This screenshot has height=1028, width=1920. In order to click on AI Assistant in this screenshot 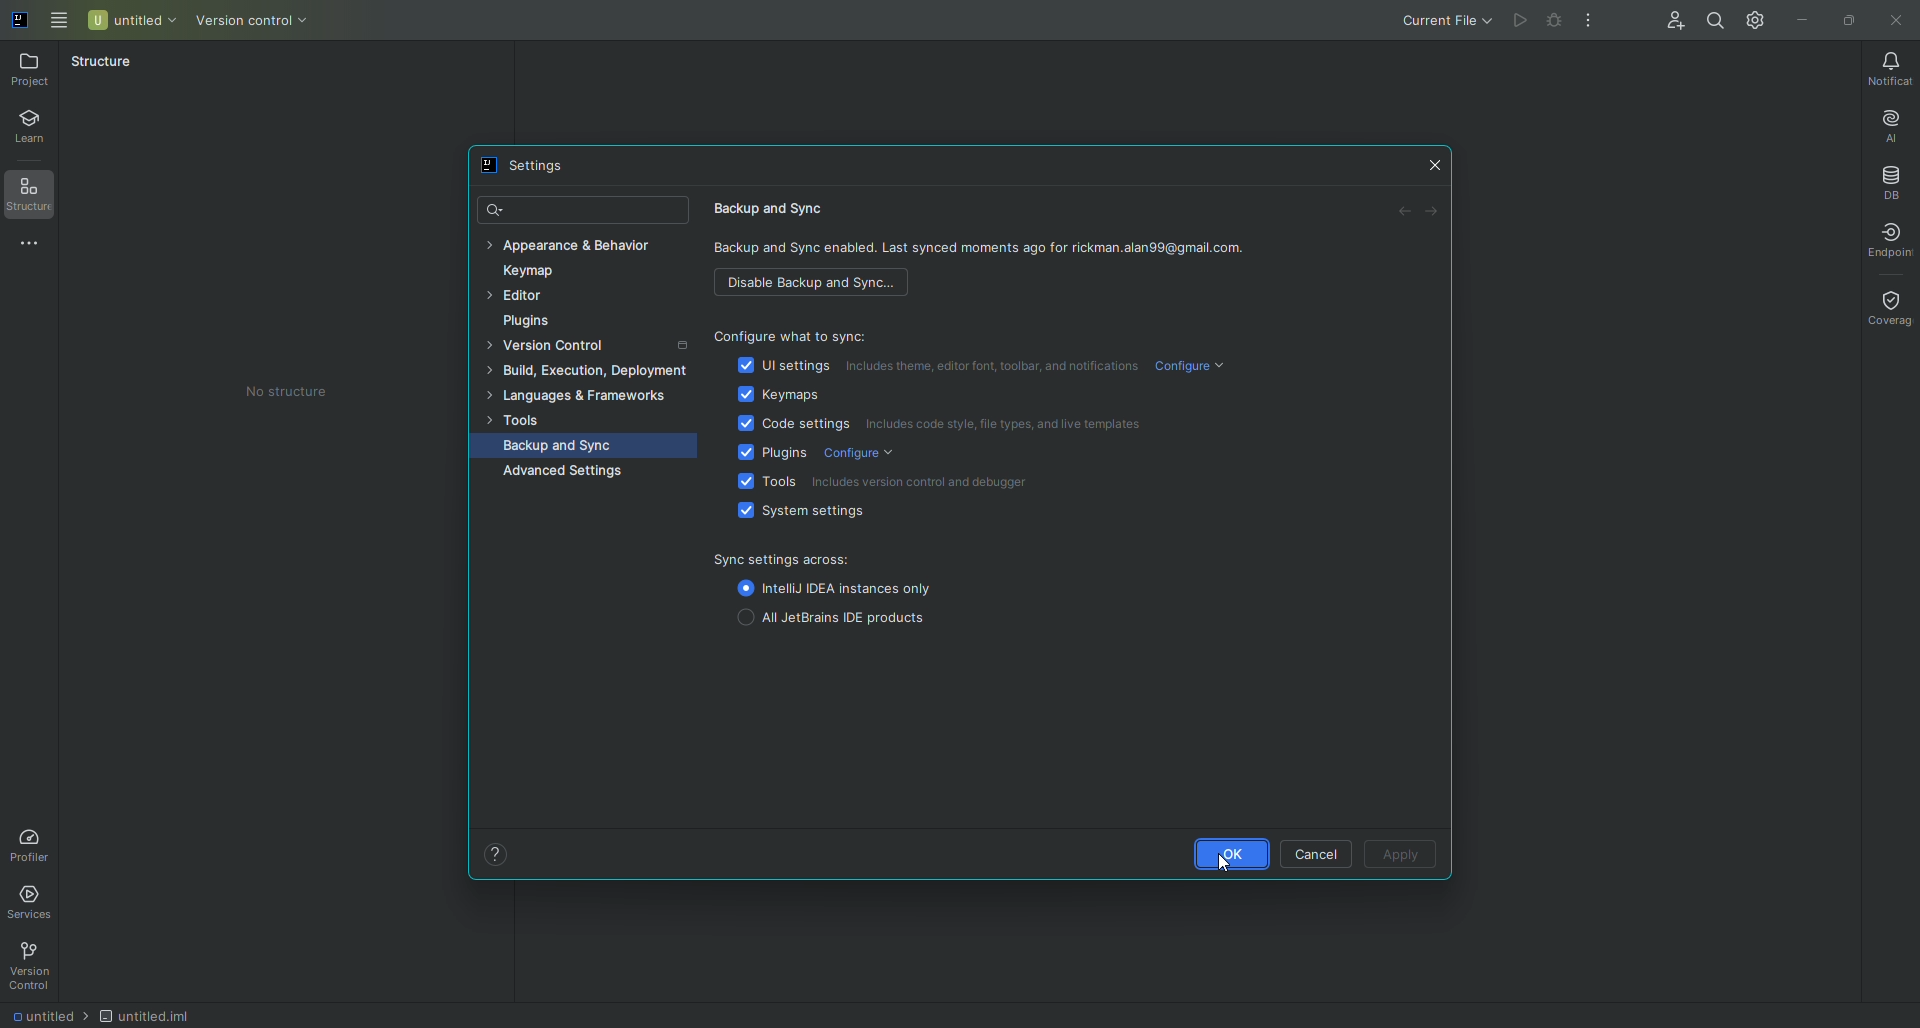, I will do `click(1884, 121)`.